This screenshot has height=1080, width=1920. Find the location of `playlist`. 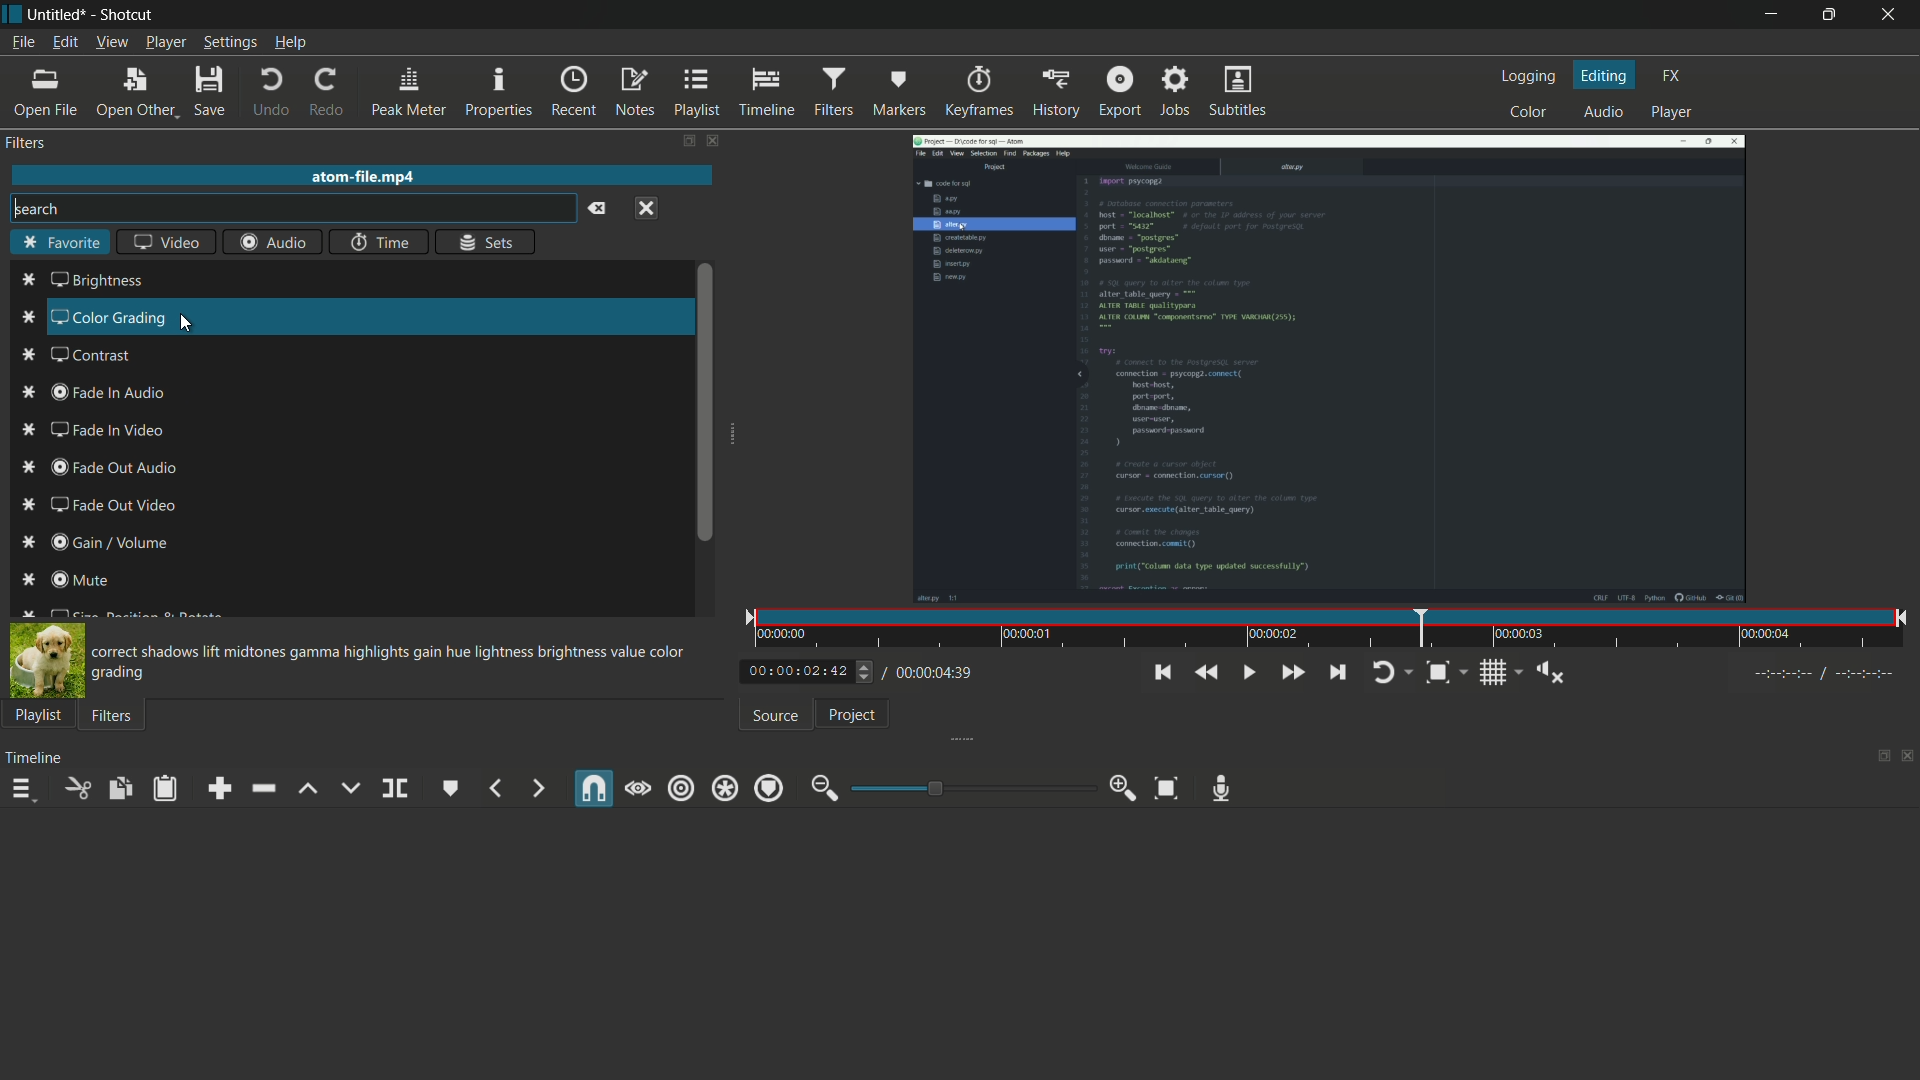

playlist is located at coordinates (38, 714).